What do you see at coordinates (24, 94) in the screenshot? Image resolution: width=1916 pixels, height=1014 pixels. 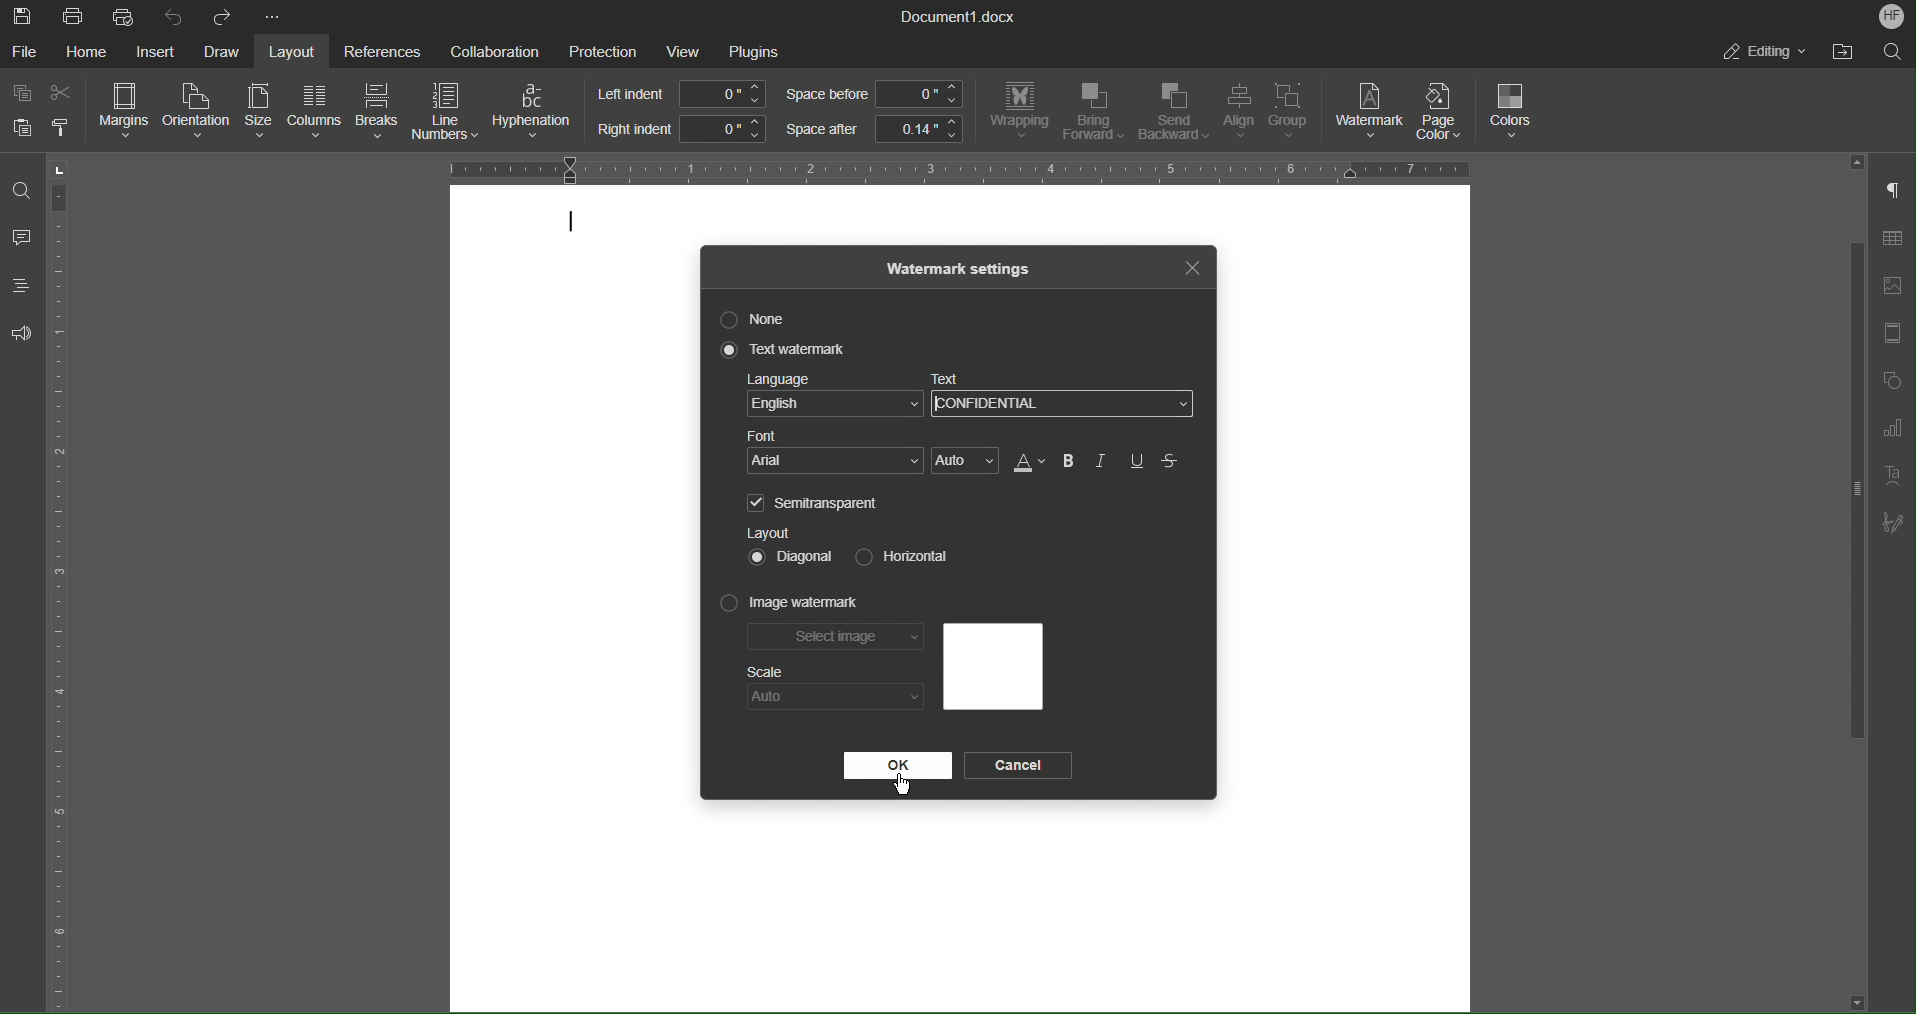 I see `Copy` at bounding box center [24, 94].